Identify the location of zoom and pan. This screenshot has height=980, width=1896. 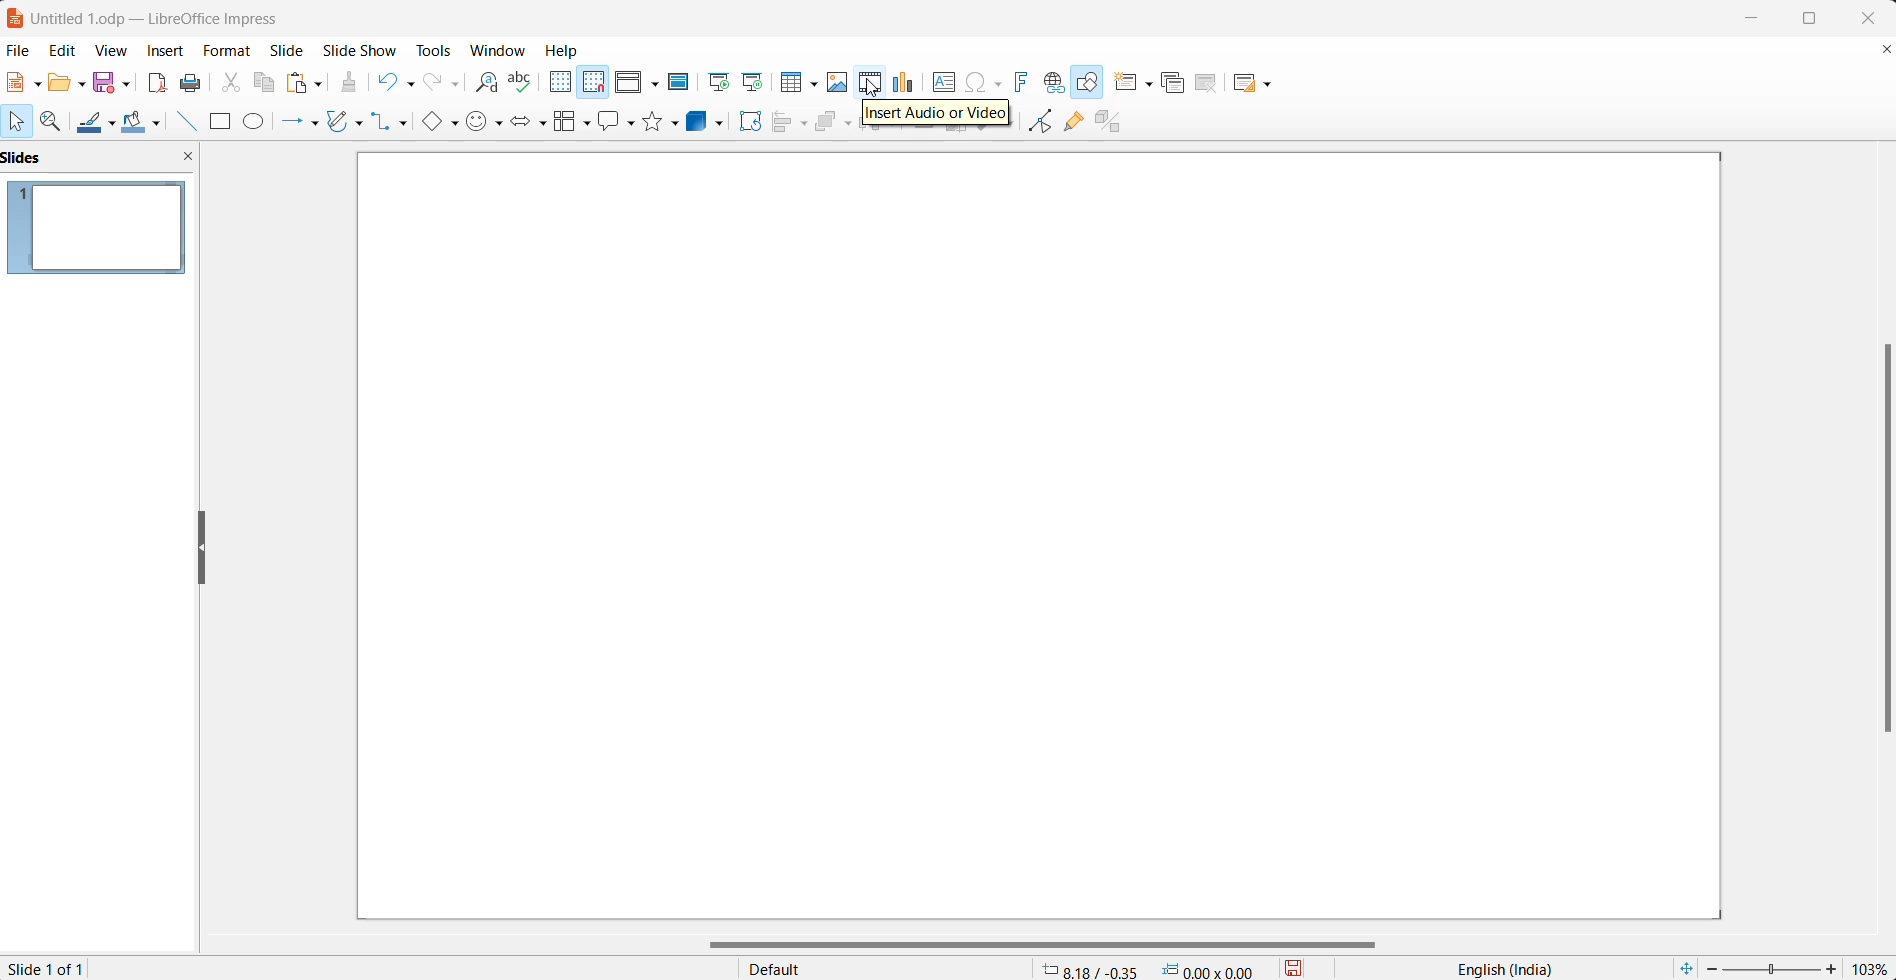
(53, 122).